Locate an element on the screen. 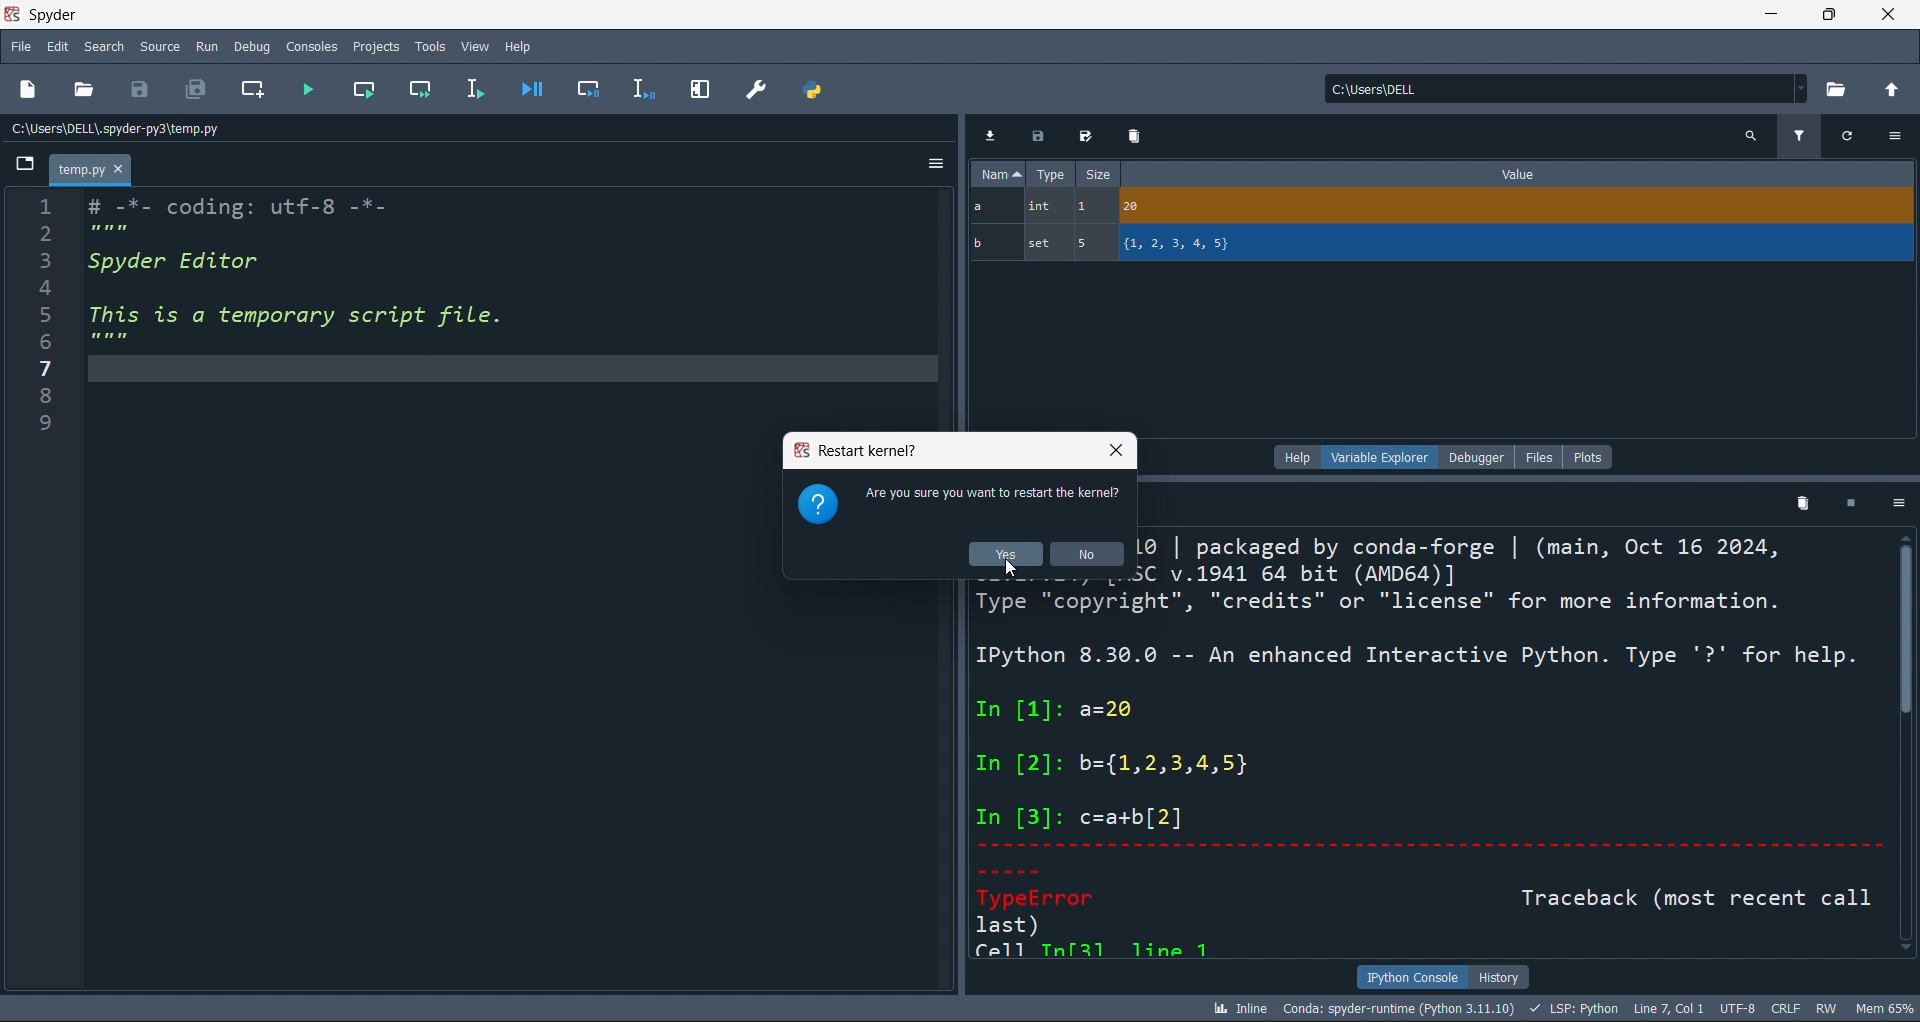  yes is located at coordinates (1002, 555).